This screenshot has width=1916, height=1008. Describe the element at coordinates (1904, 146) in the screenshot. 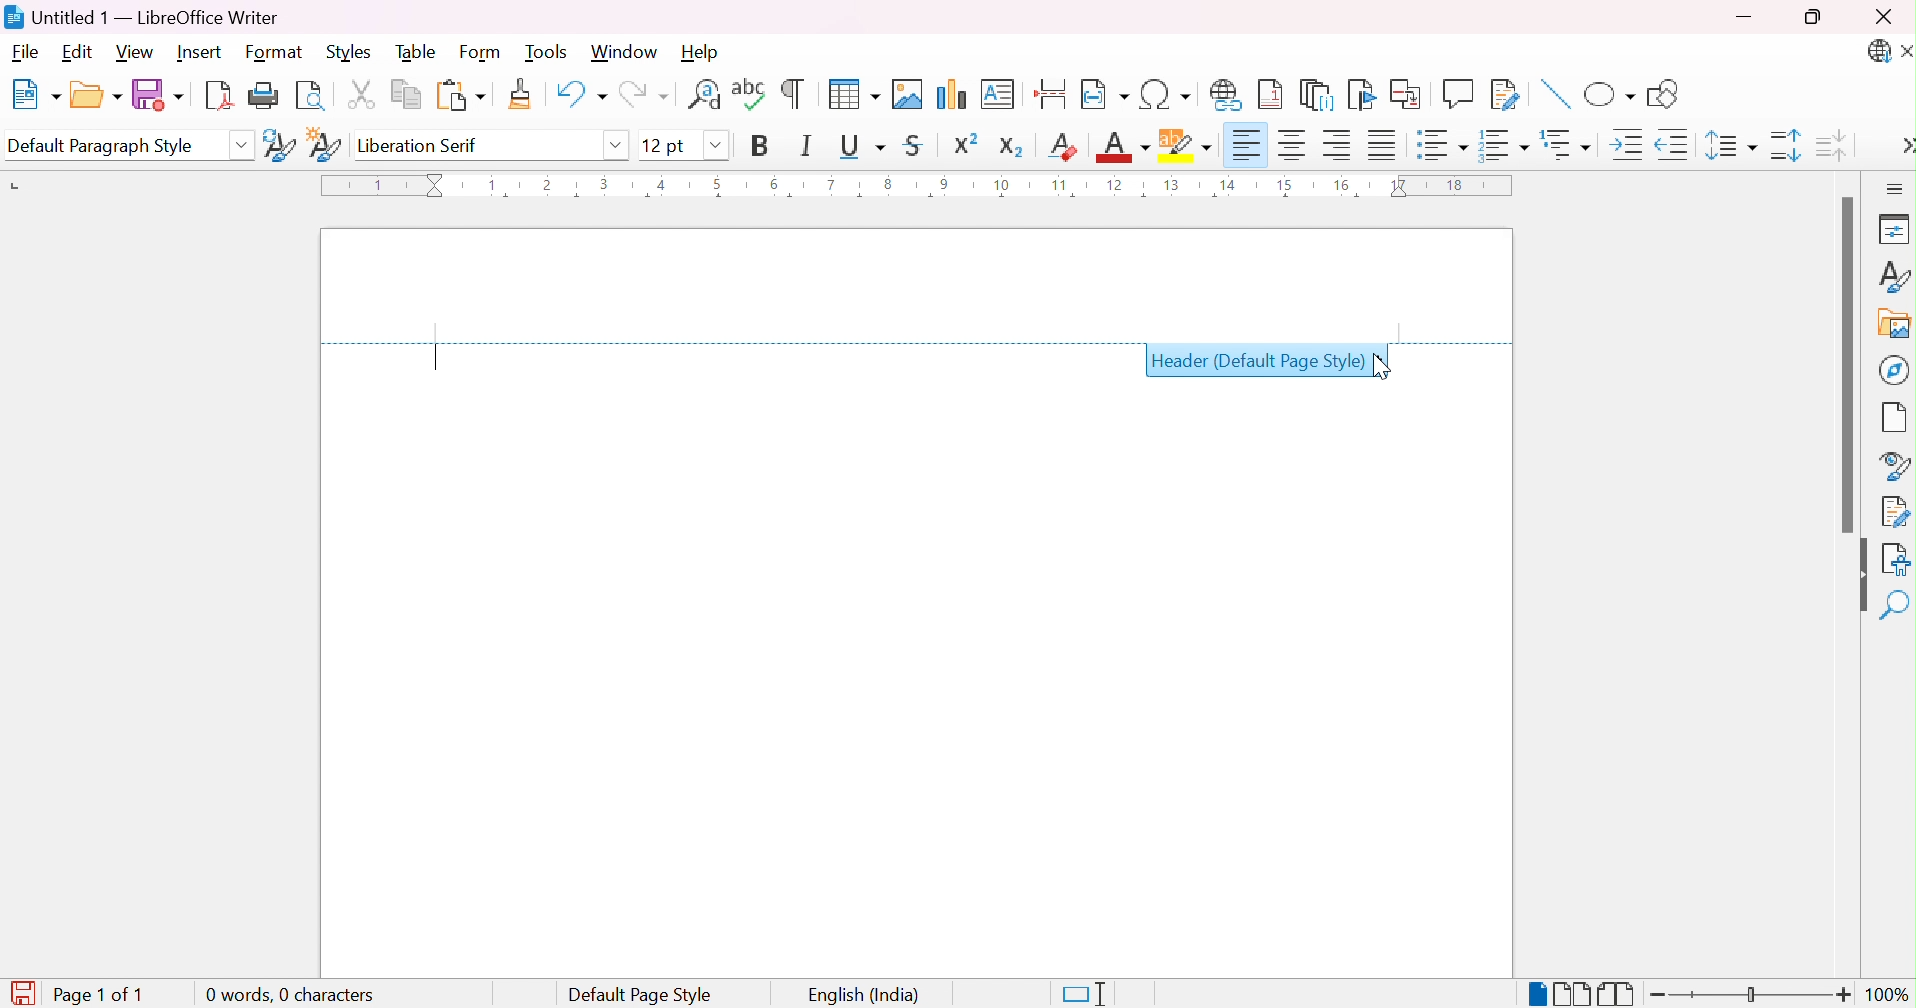

I see `More` at that location.